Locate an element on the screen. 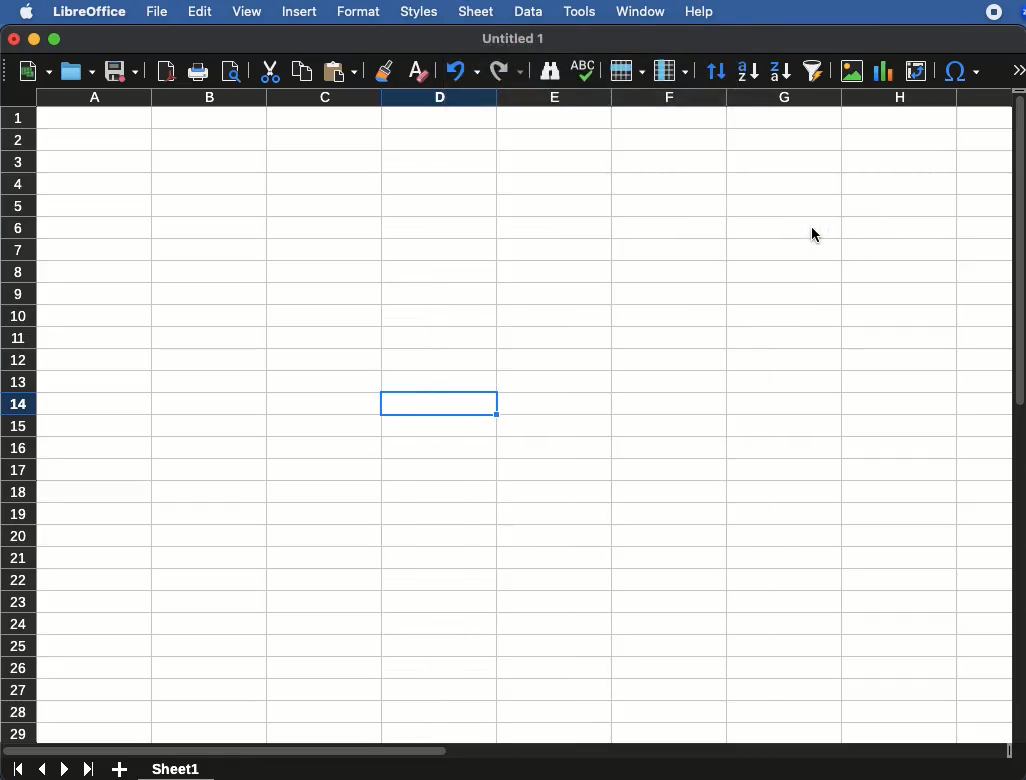 This screenshot has width=1026, height=780. ascending is located at coordinates (747, 69).